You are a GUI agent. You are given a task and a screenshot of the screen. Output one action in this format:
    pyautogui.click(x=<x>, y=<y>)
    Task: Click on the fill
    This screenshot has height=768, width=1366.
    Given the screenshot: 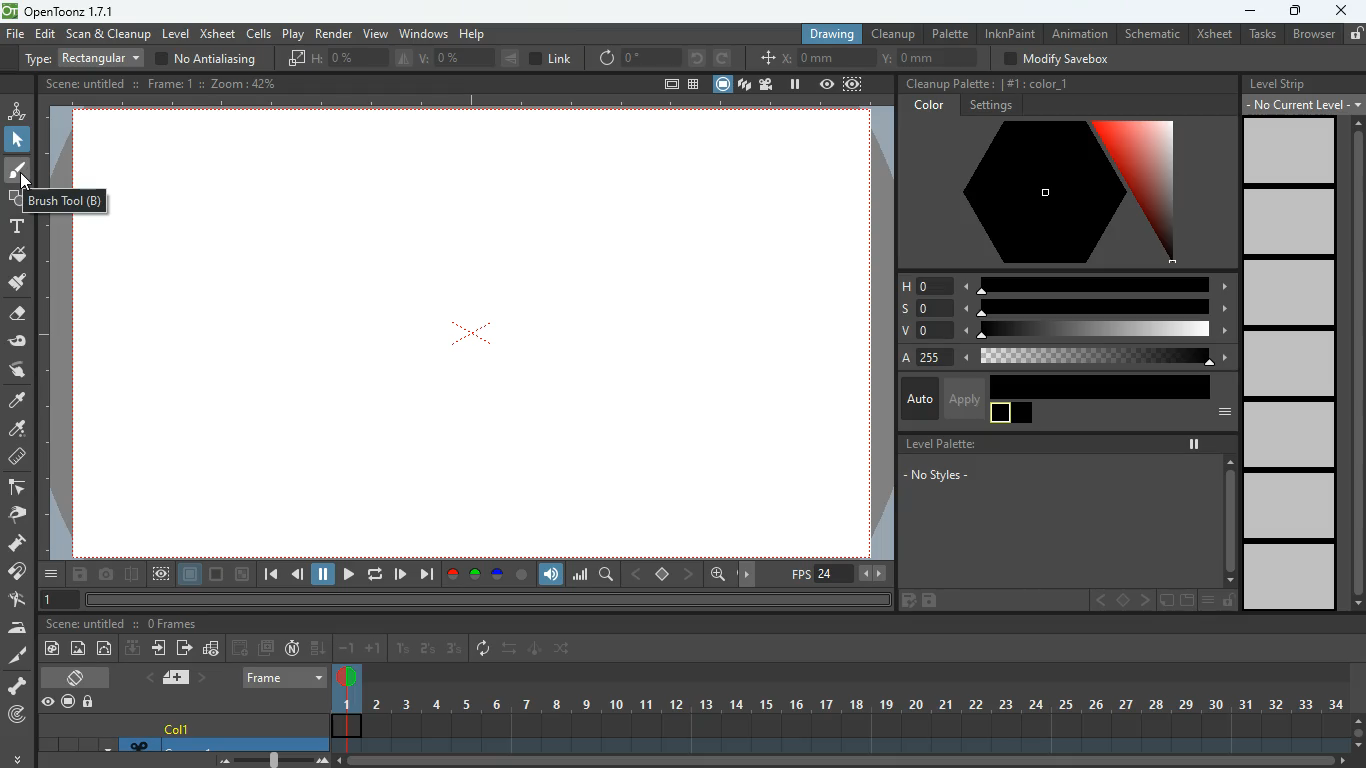 What is the action you would take?
    pyautogui.click(x=18, y=256)
    